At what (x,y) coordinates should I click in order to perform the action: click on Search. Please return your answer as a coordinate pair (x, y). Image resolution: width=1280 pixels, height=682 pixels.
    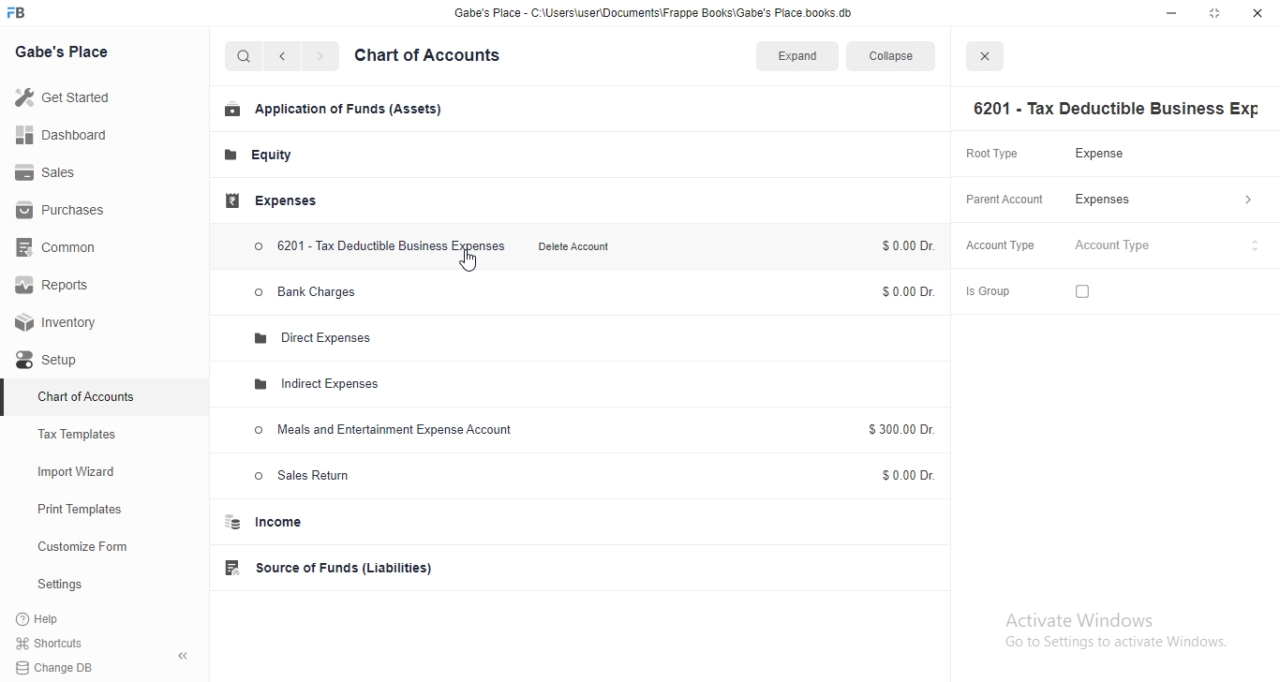
    Looking at the image, I should click on (246, 57).